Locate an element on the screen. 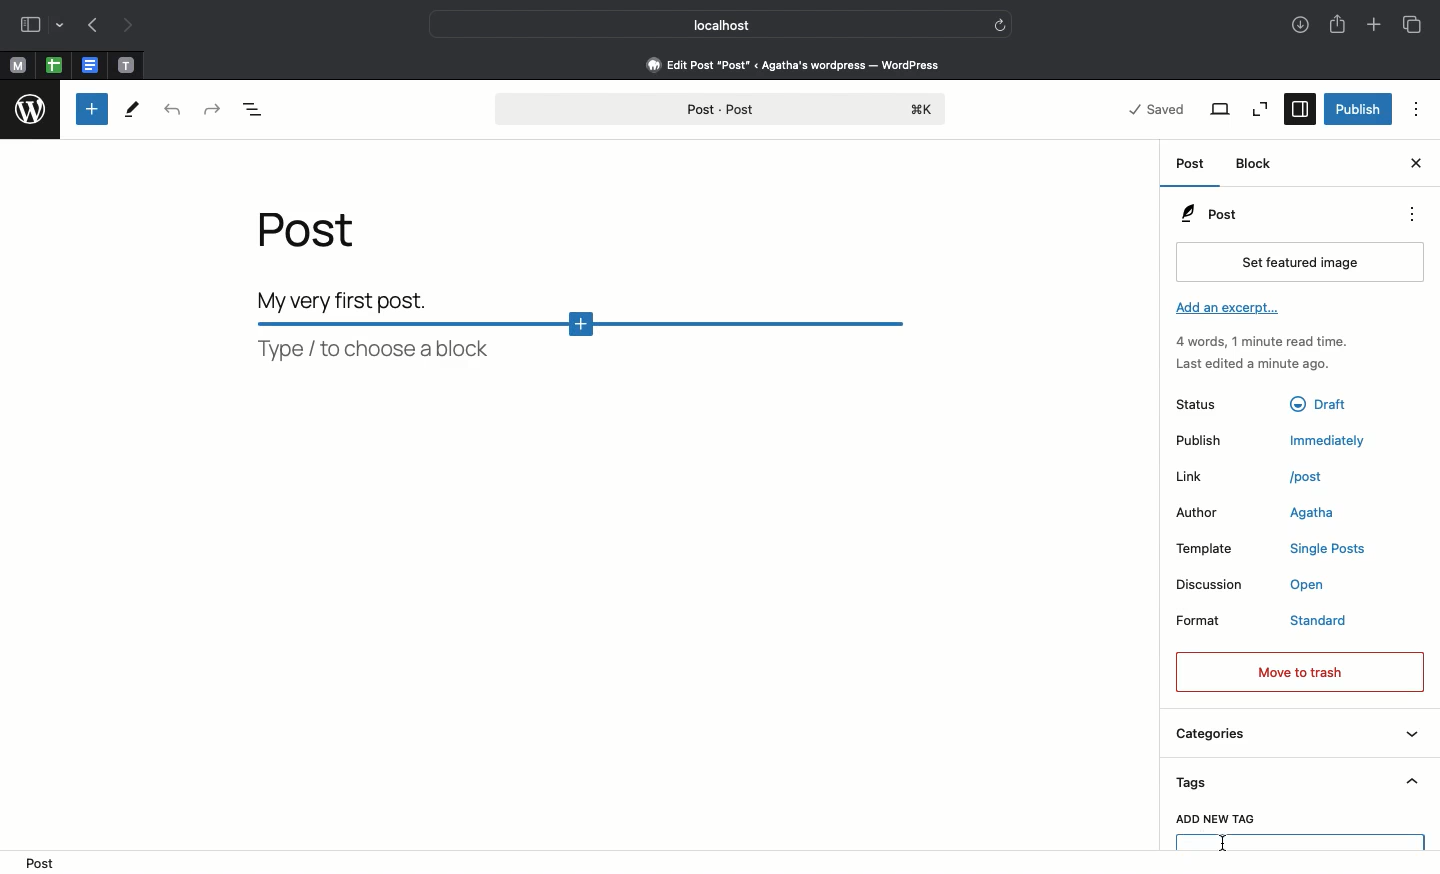 This screenshot has width=1440, height=874. Categories is located at coordinates (1296, 736).